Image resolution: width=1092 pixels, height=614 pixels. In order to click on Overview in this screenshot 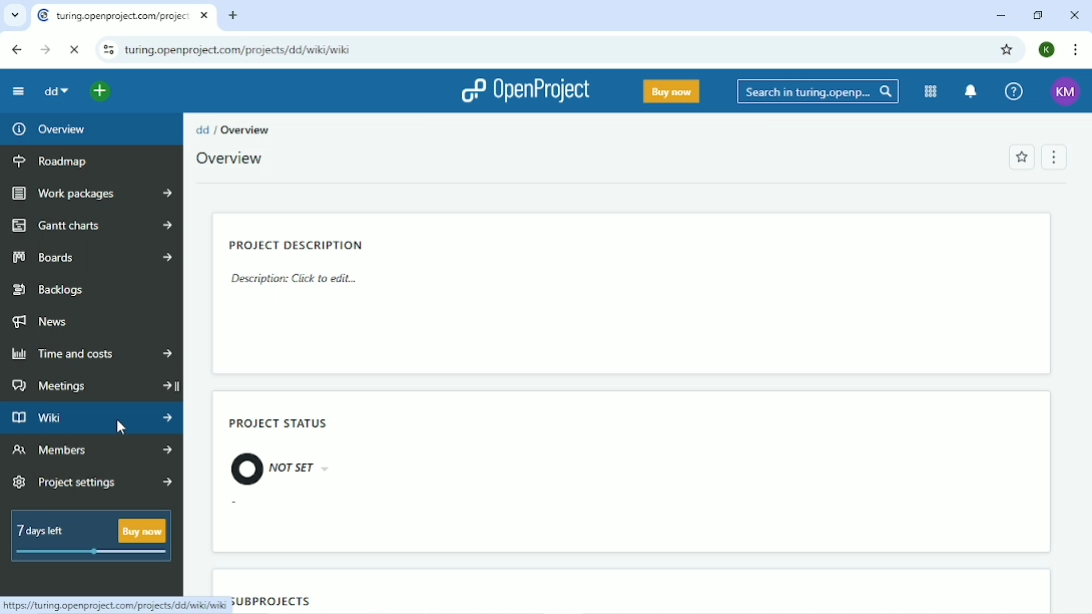, I will do `click(227, 160)`.